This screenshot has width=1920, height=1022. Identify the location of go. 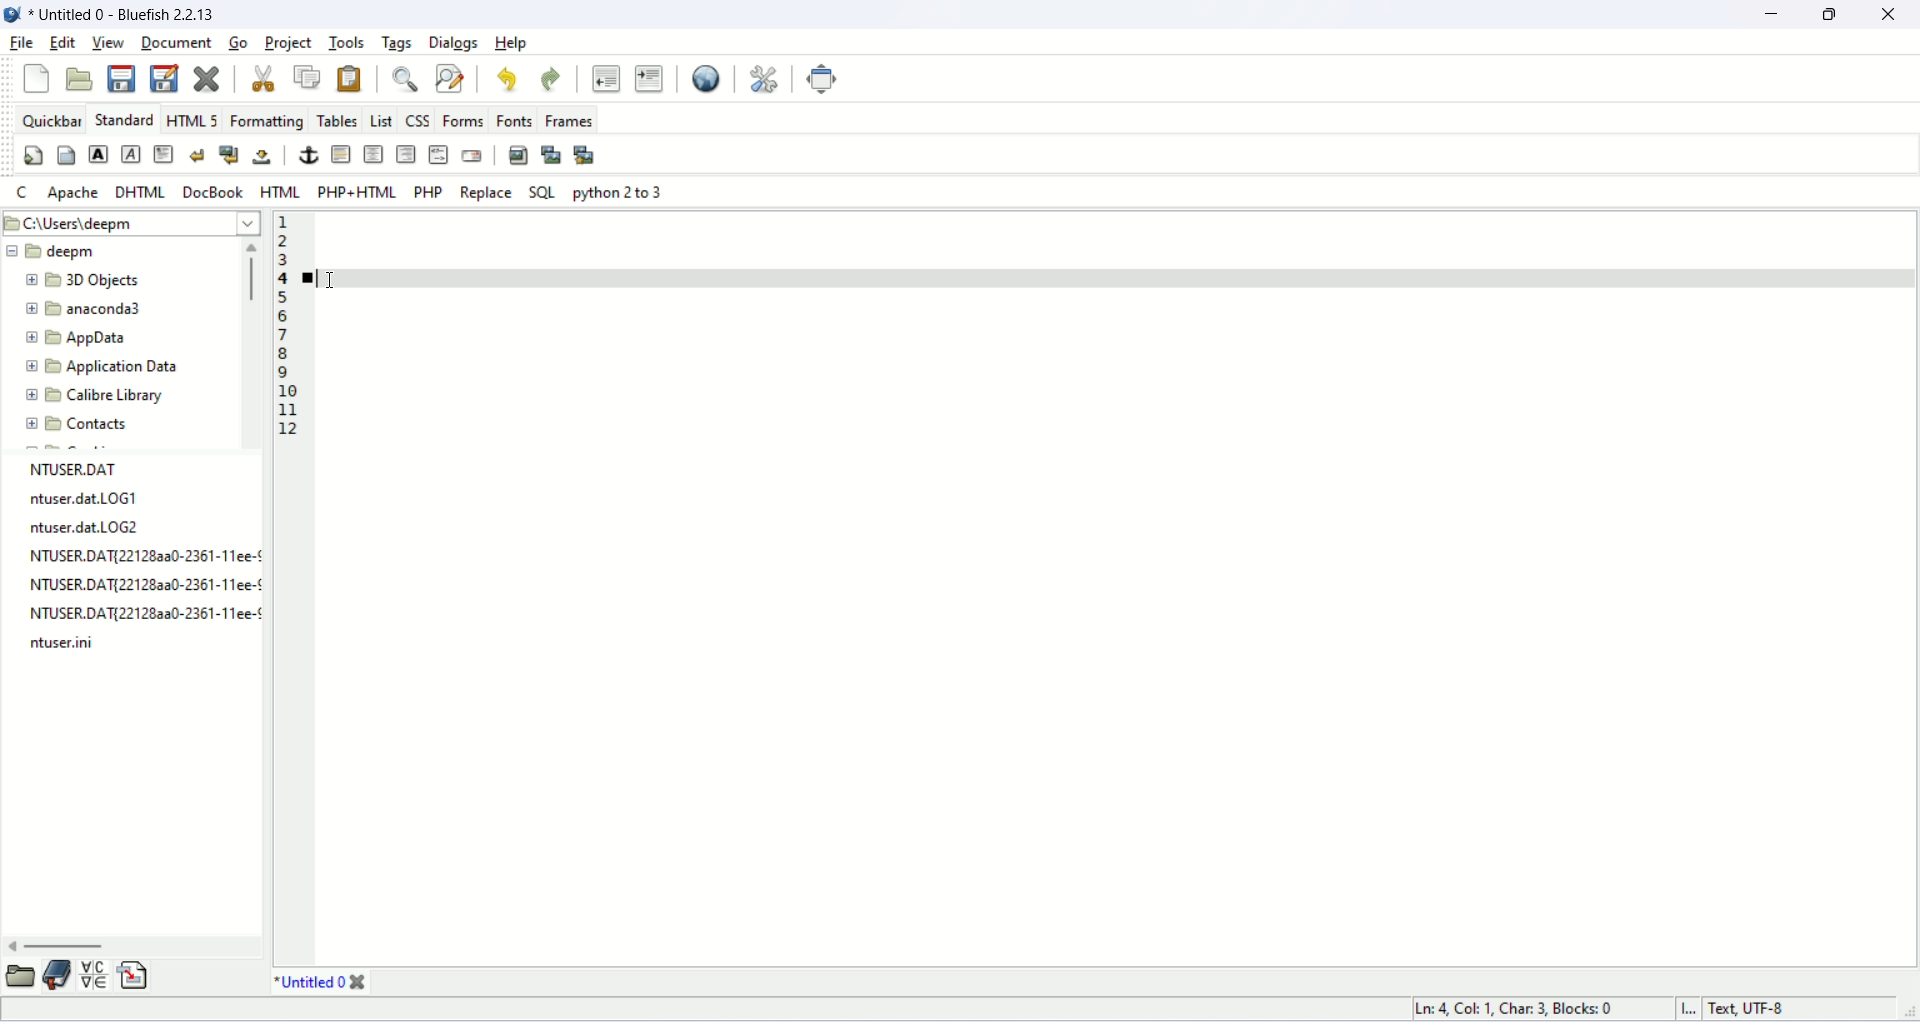
(236, 42).